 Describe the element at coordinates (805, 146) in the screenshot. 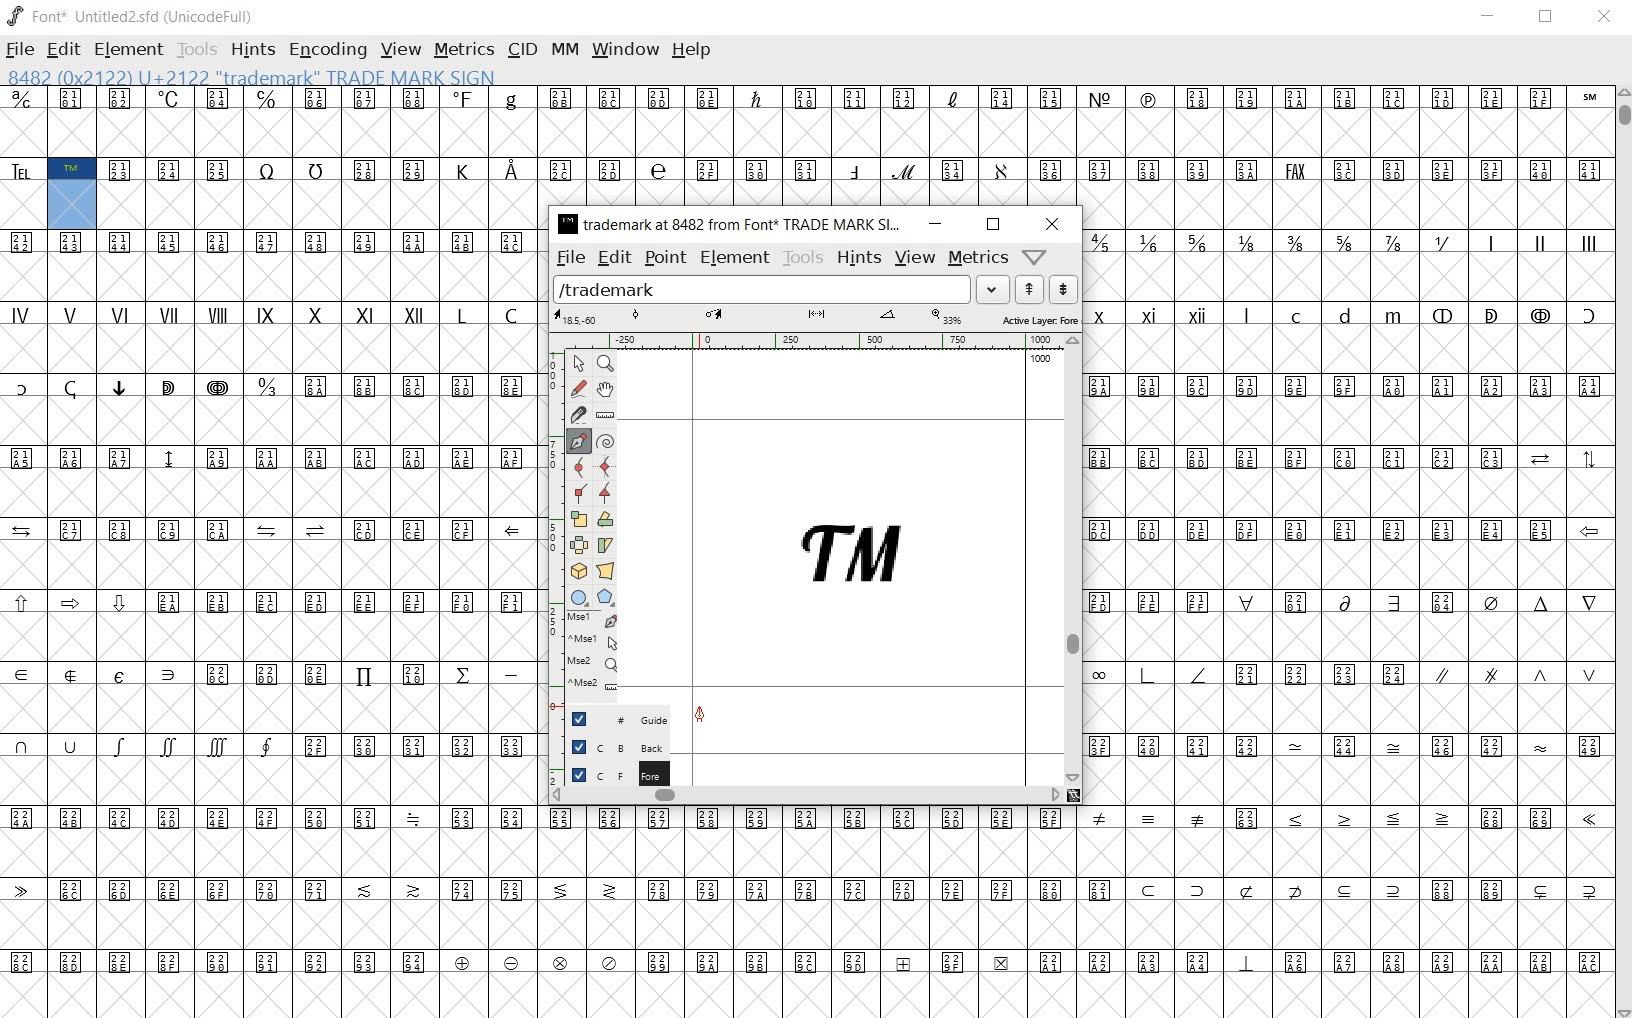

I see `glyph characters` at that location.